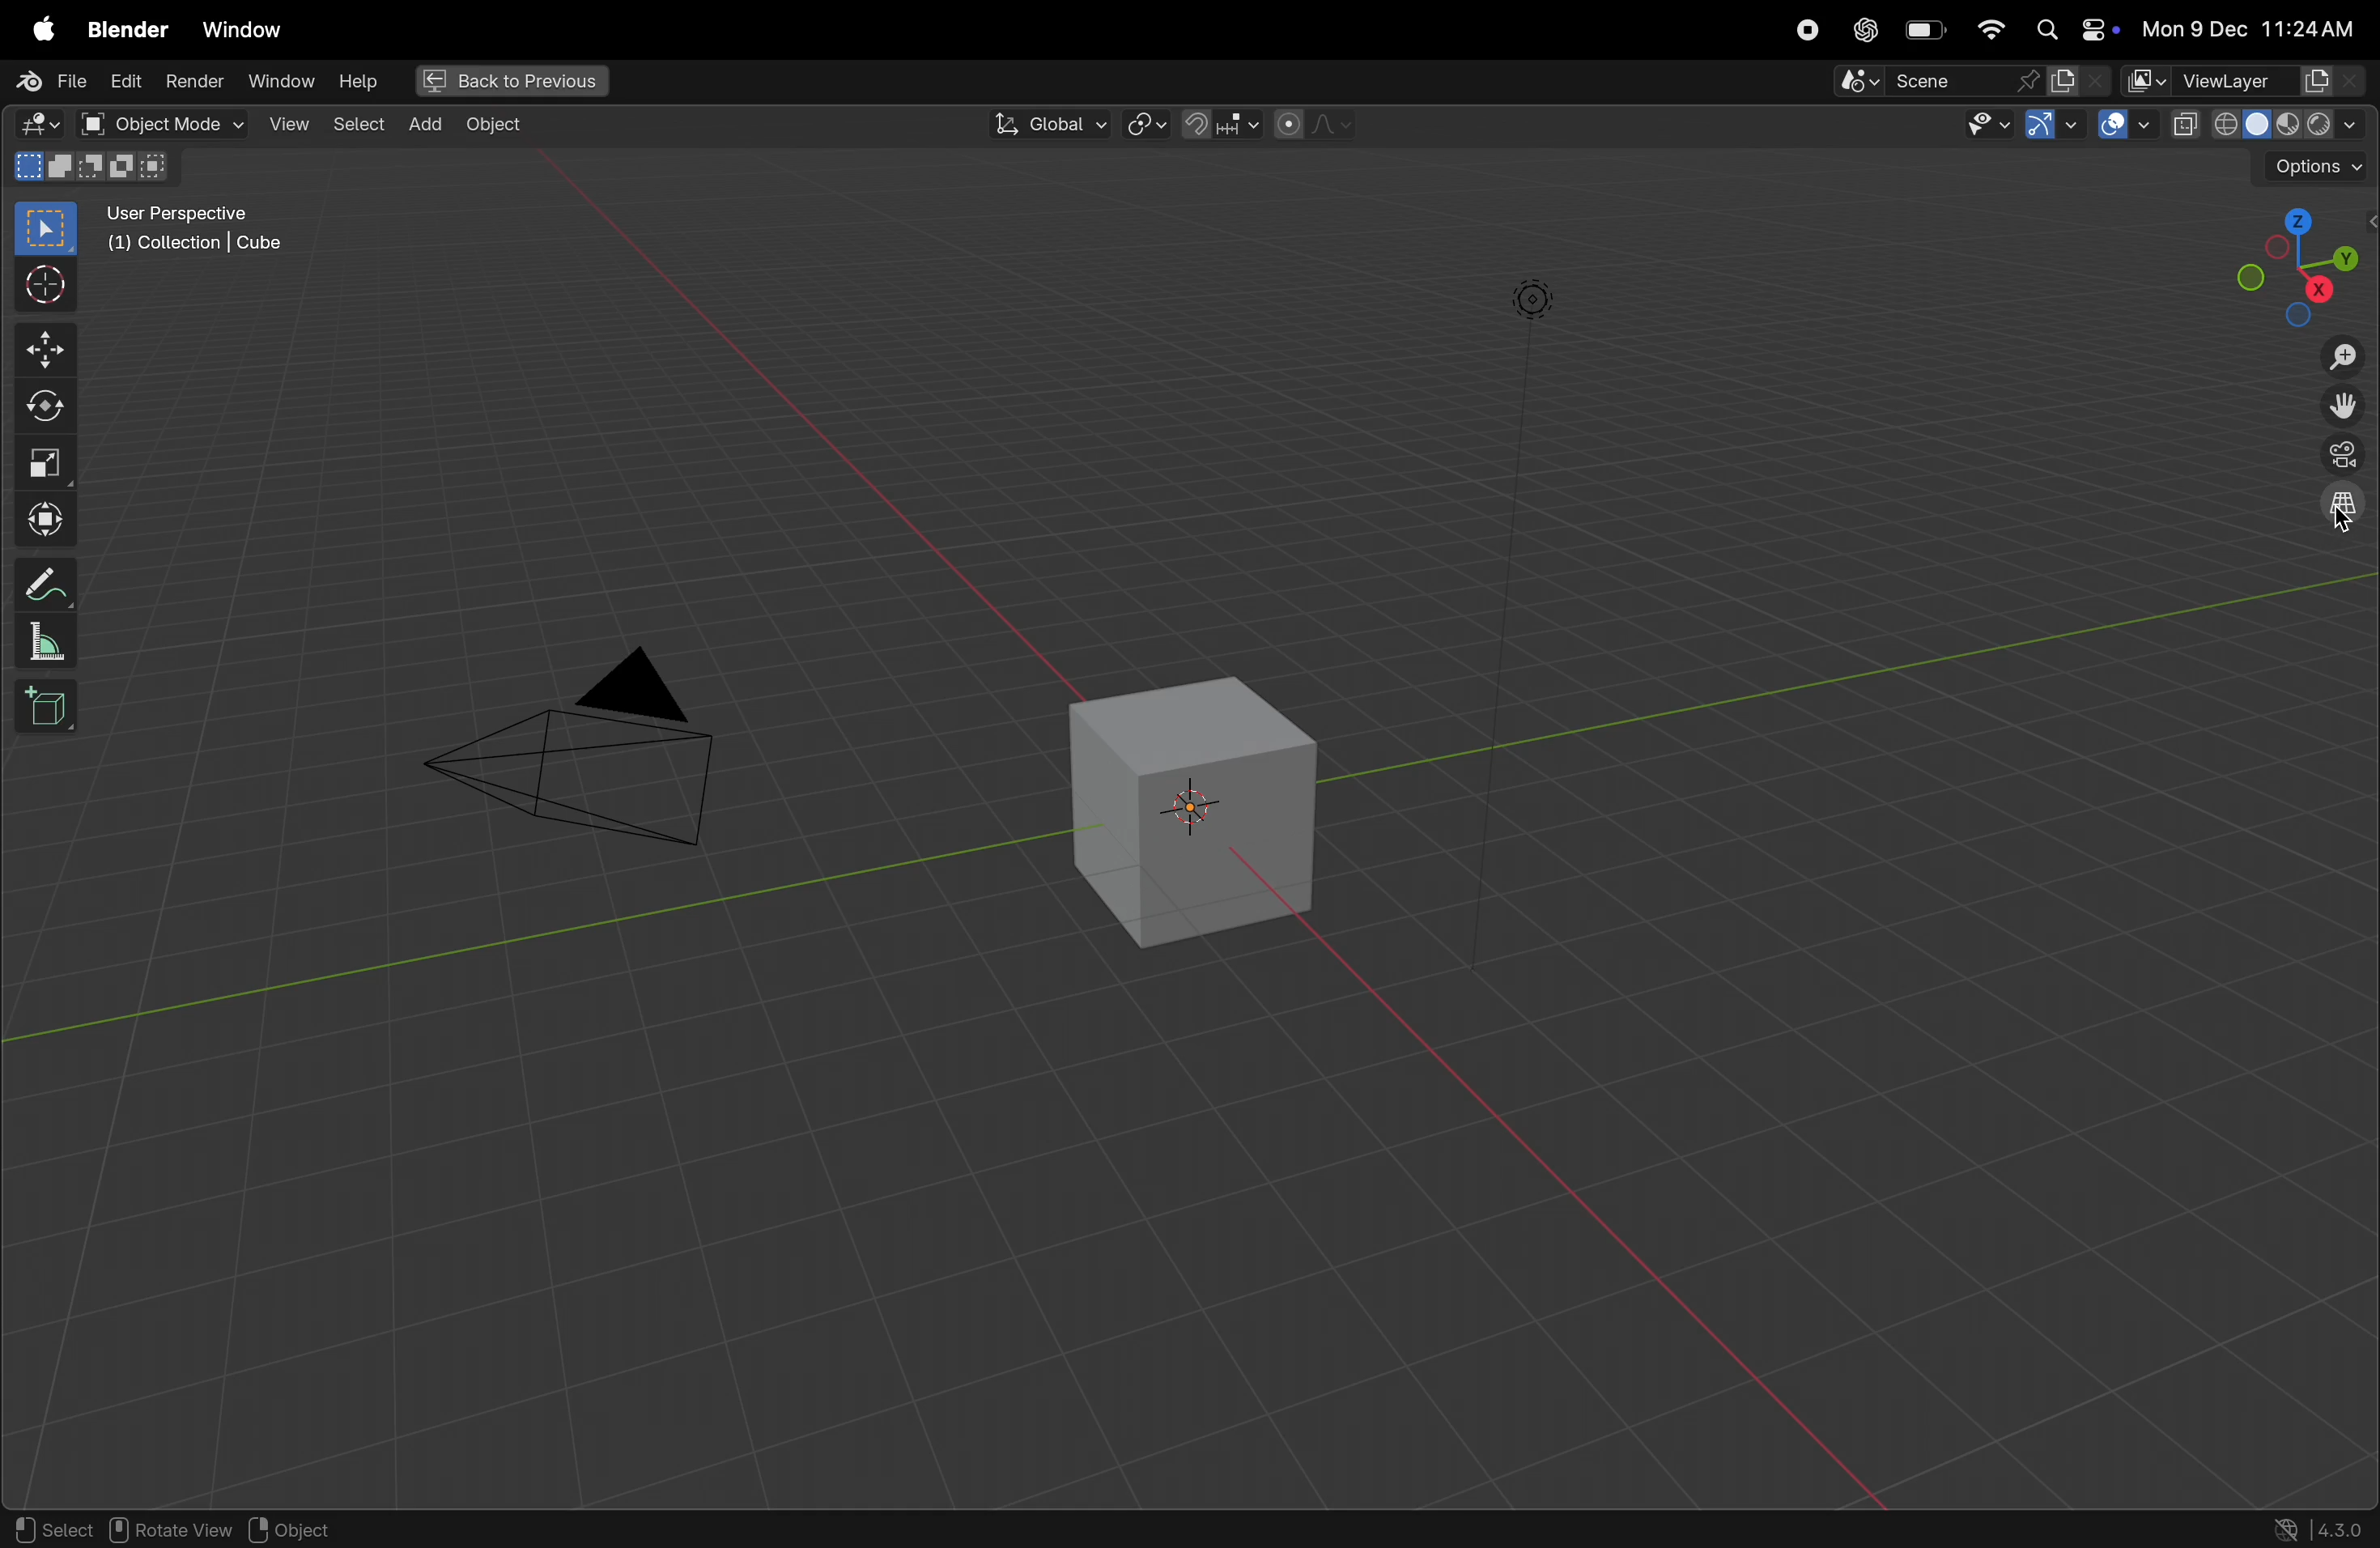 This screenshot has height=1548, width=2380. What do you see at coordinates (2080, 81) in the screenshot?
I see `active layer` at bounding box center [2080, 81].